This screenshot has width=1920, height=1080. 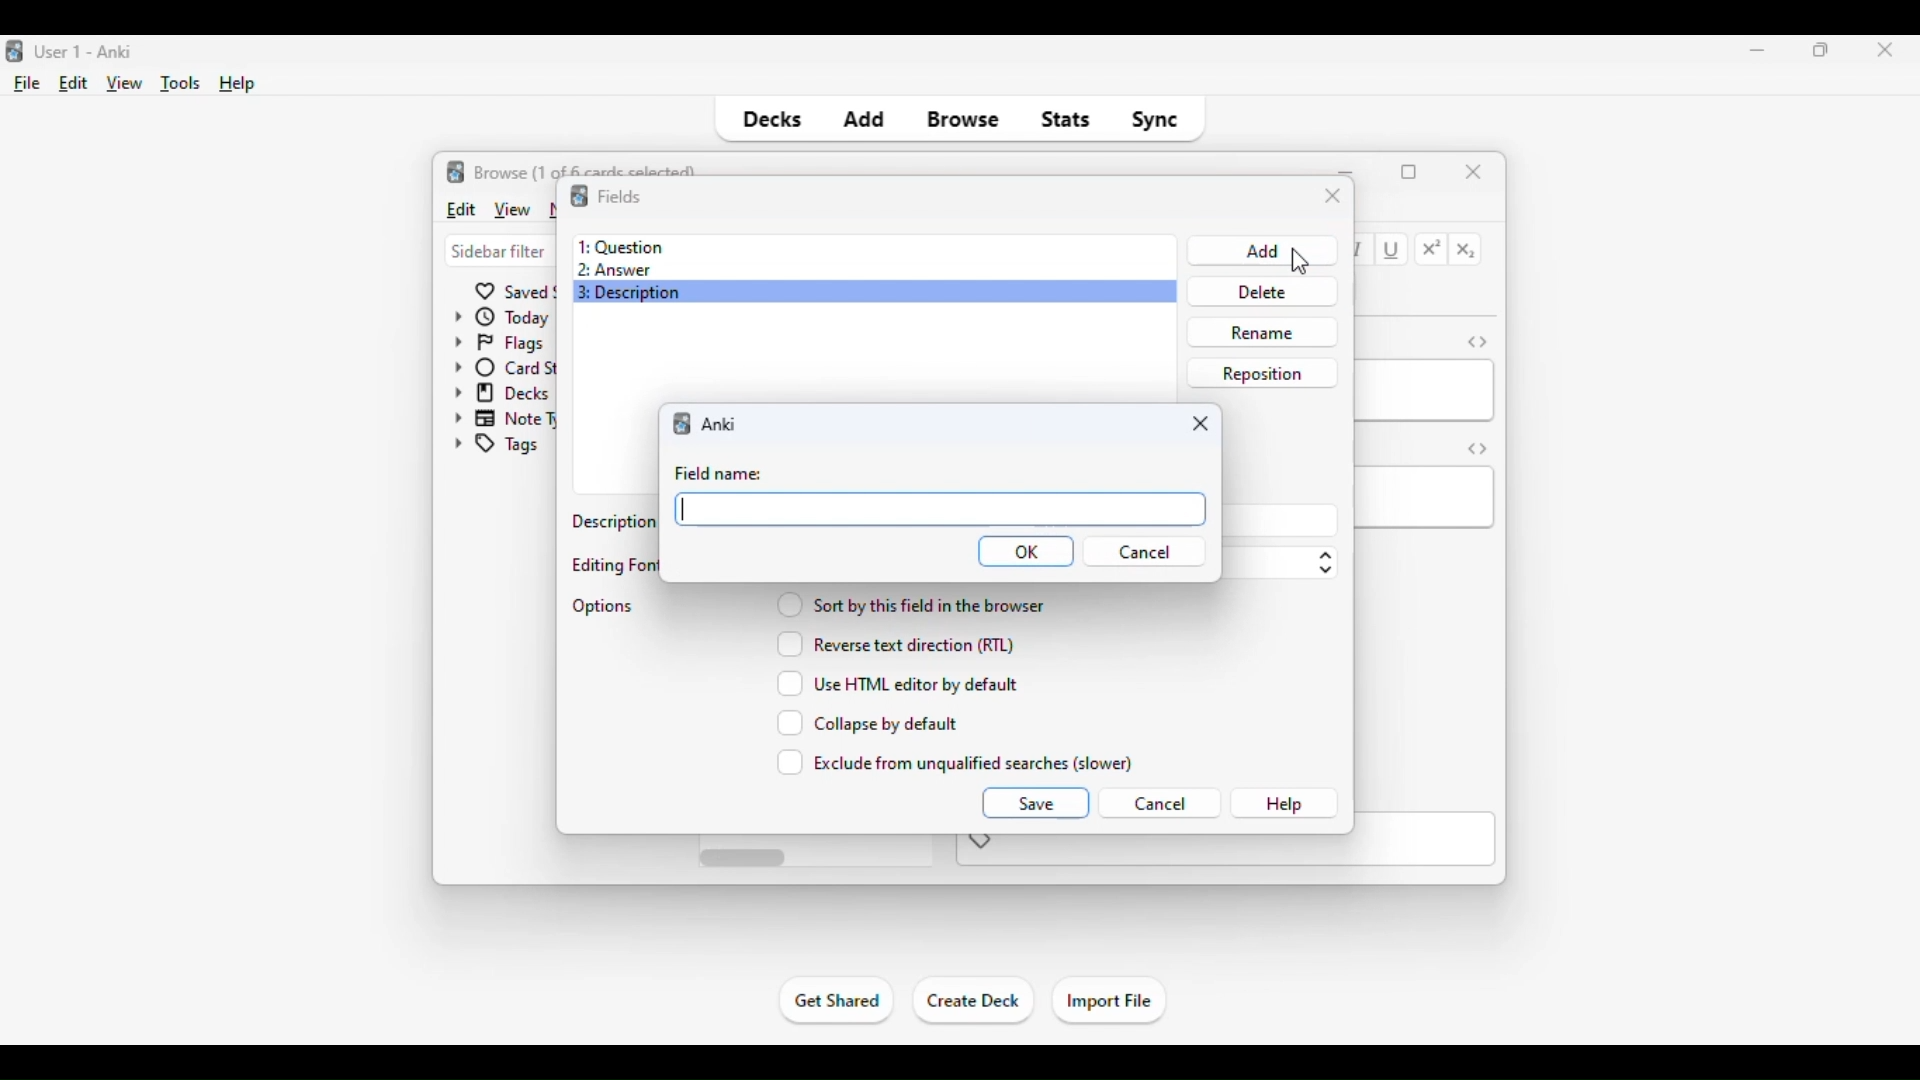 What do you see at coordinates (1393, 251) in the screenshot?
I see `underline` at bounding box center [1393, 251].